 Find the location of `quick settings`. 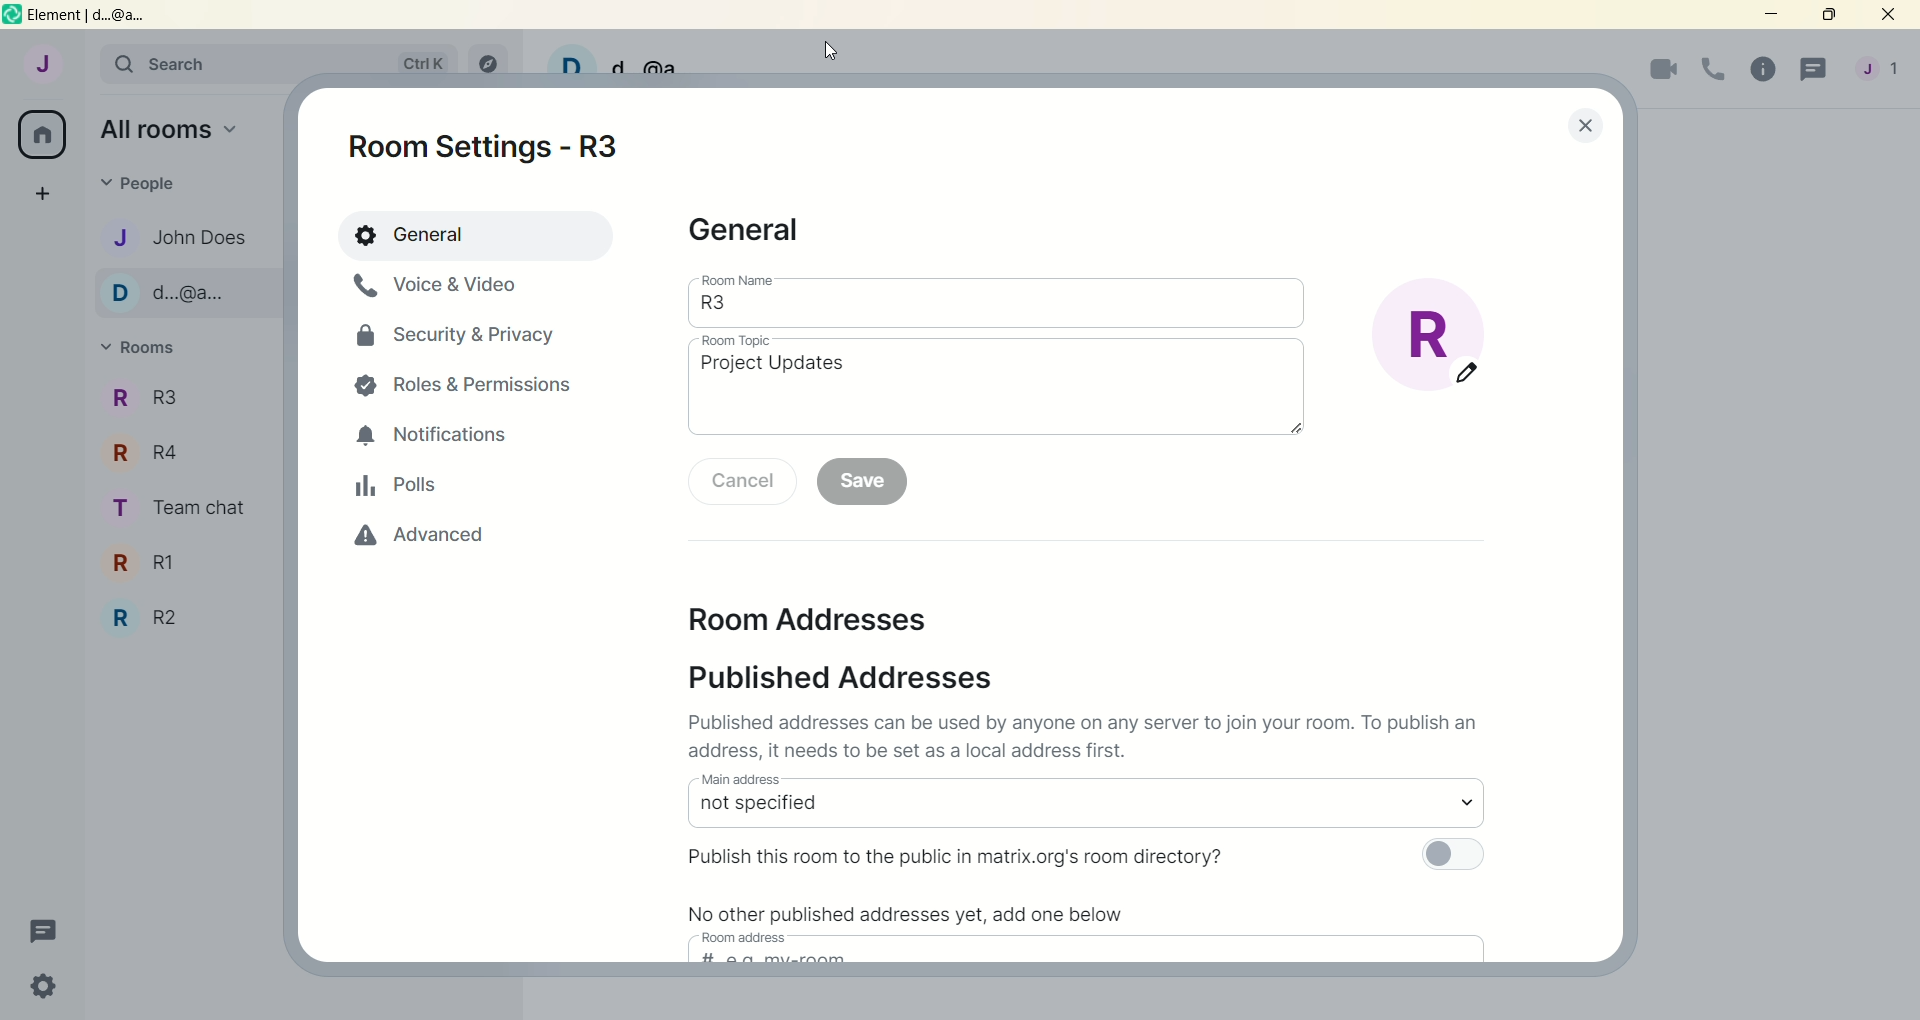

quick settings is located at coordinates (50, 988).